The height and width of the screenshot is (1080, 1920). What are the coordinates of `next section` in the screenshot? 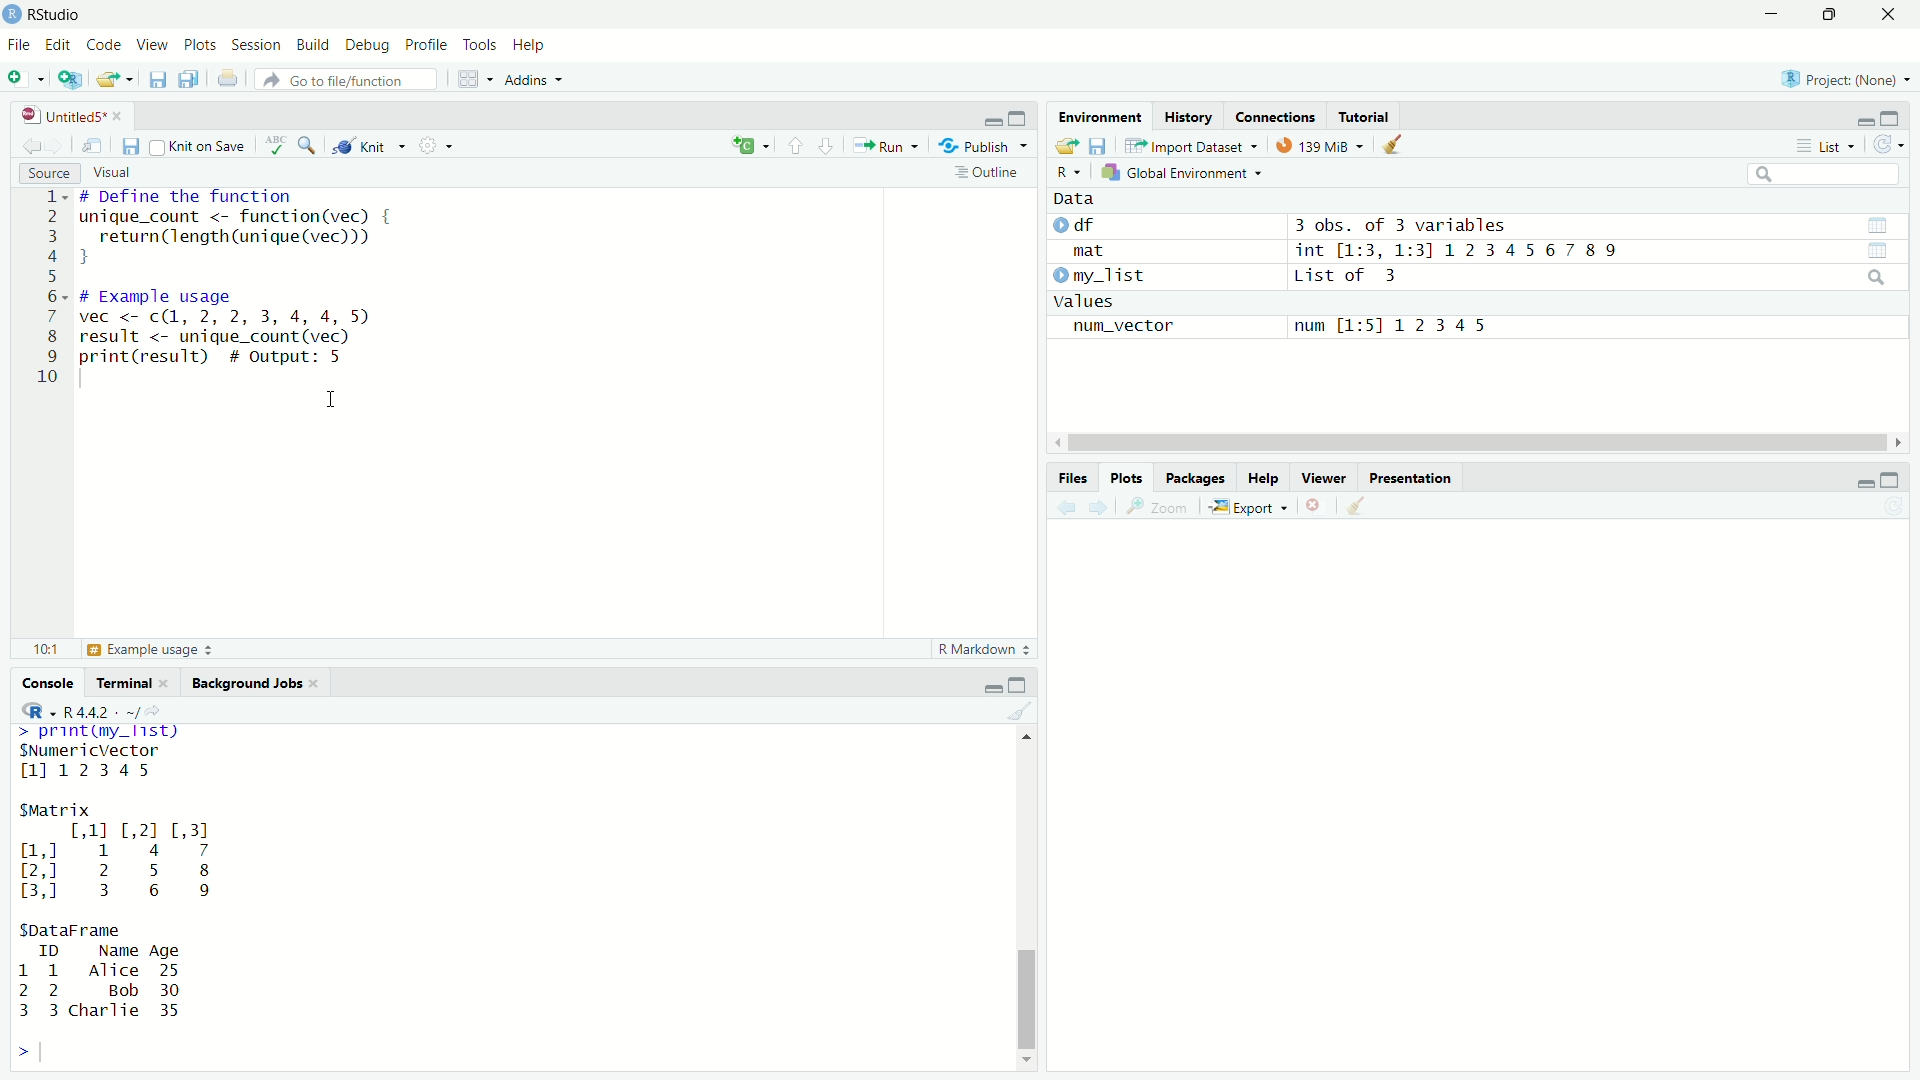 It's located at (826, 147).